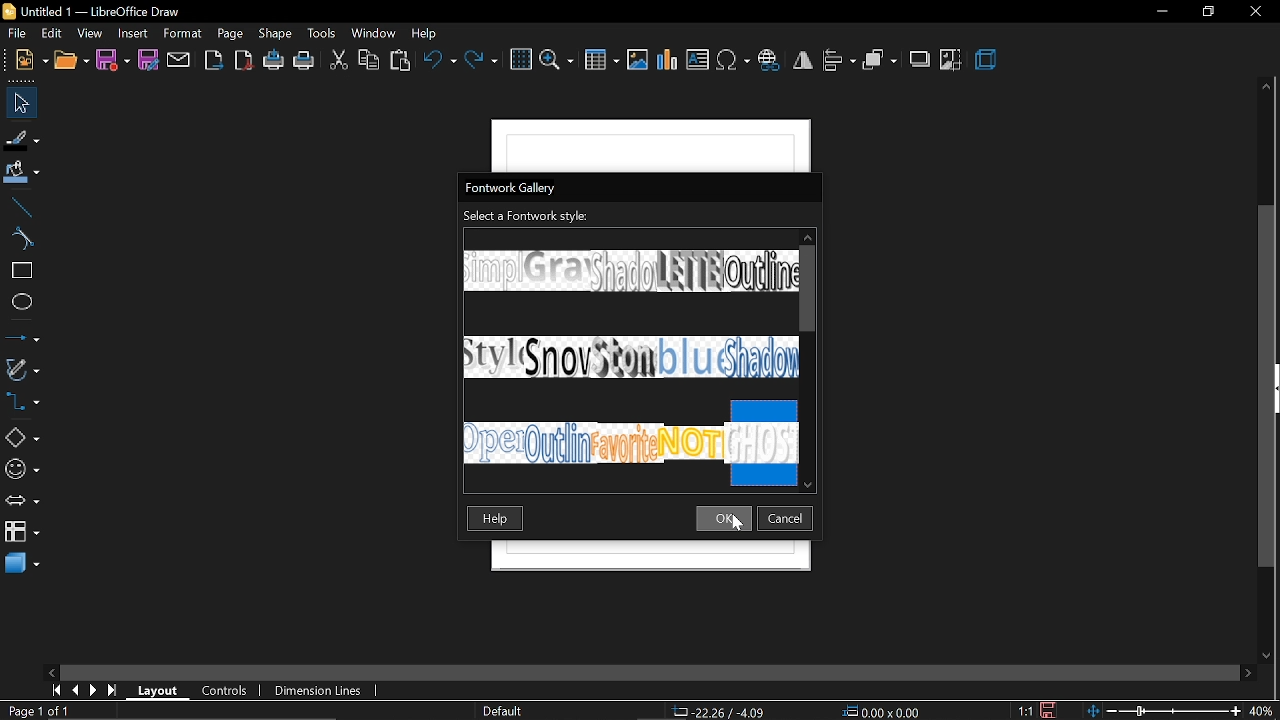 The height and width of the screenshot is (720, 1280). I want to click on insert chart, so click(668, 63).